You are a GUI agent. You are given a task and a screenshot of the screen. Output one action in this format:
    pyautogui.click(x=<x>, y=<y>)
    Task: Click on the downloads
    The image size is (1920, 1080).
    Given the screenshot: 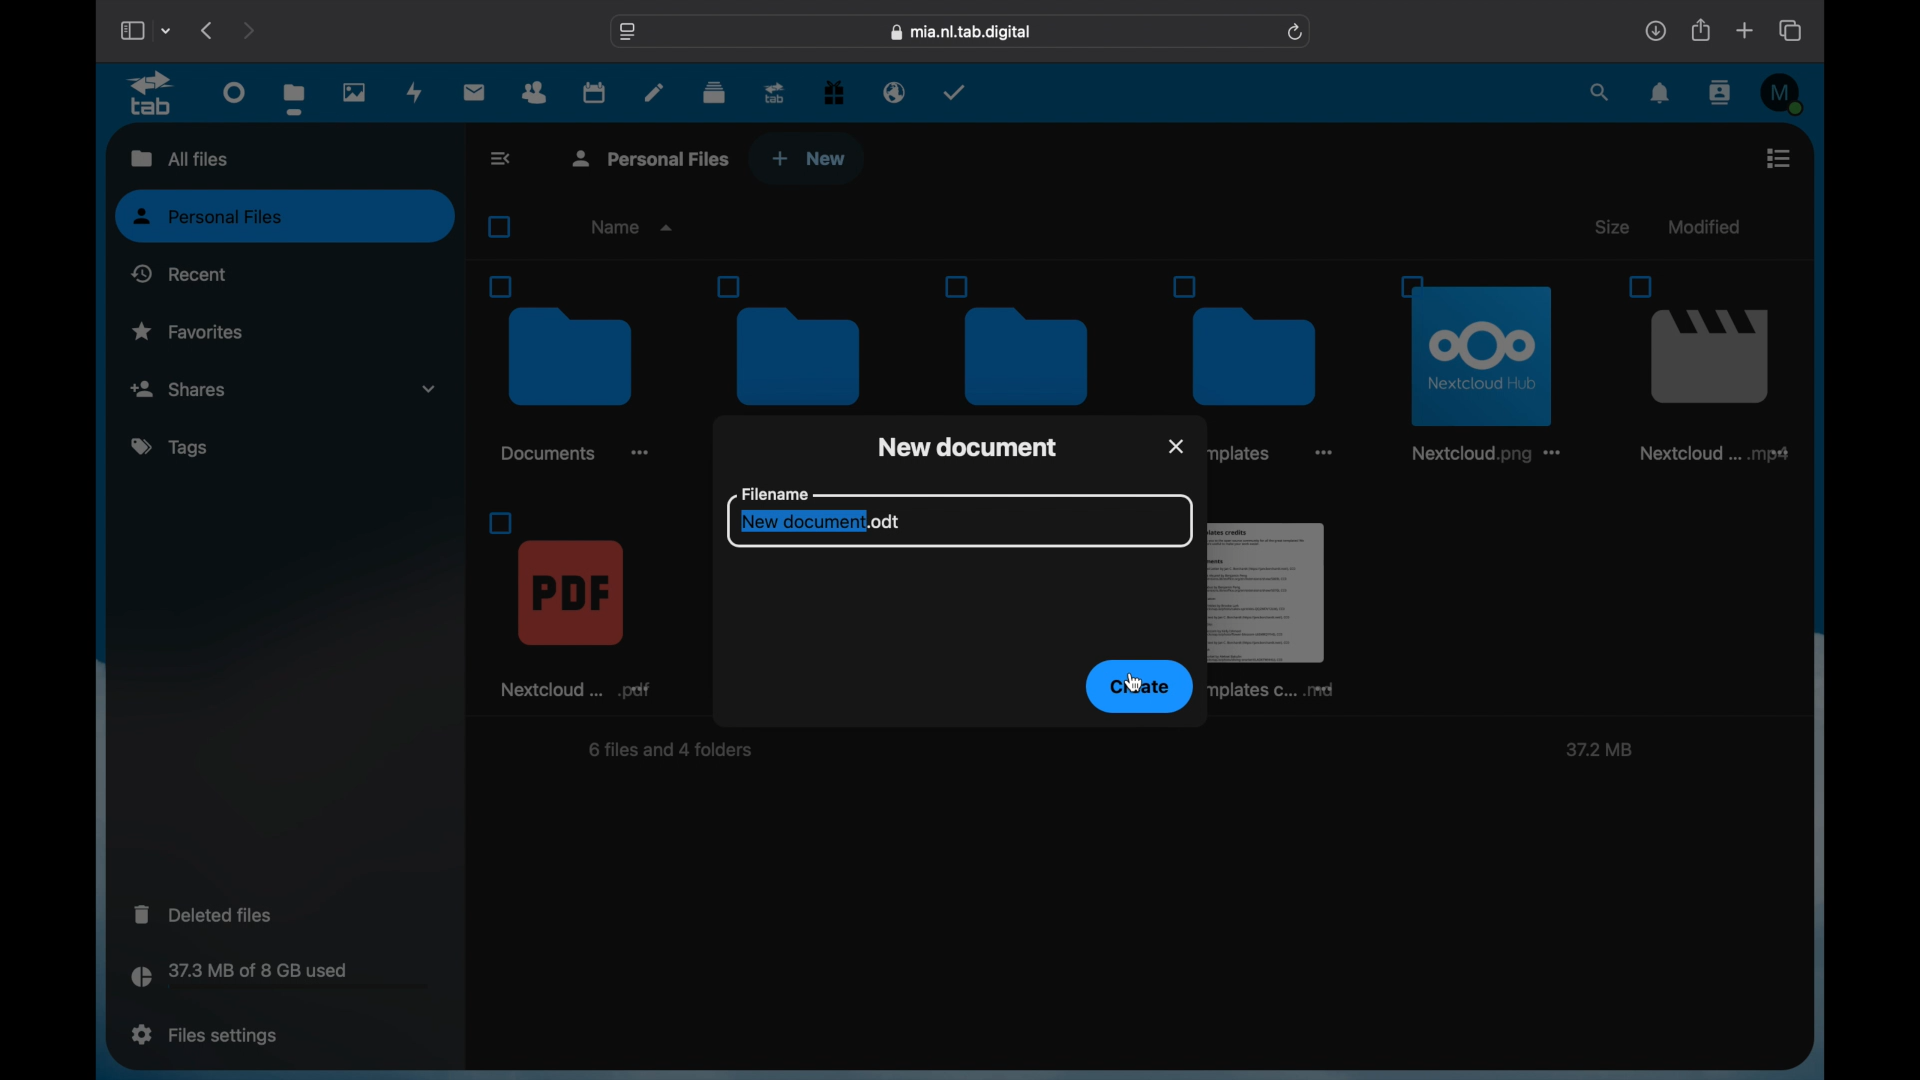 What is the action you would take?
    pyautogui.click(x=1655, y=30)
    